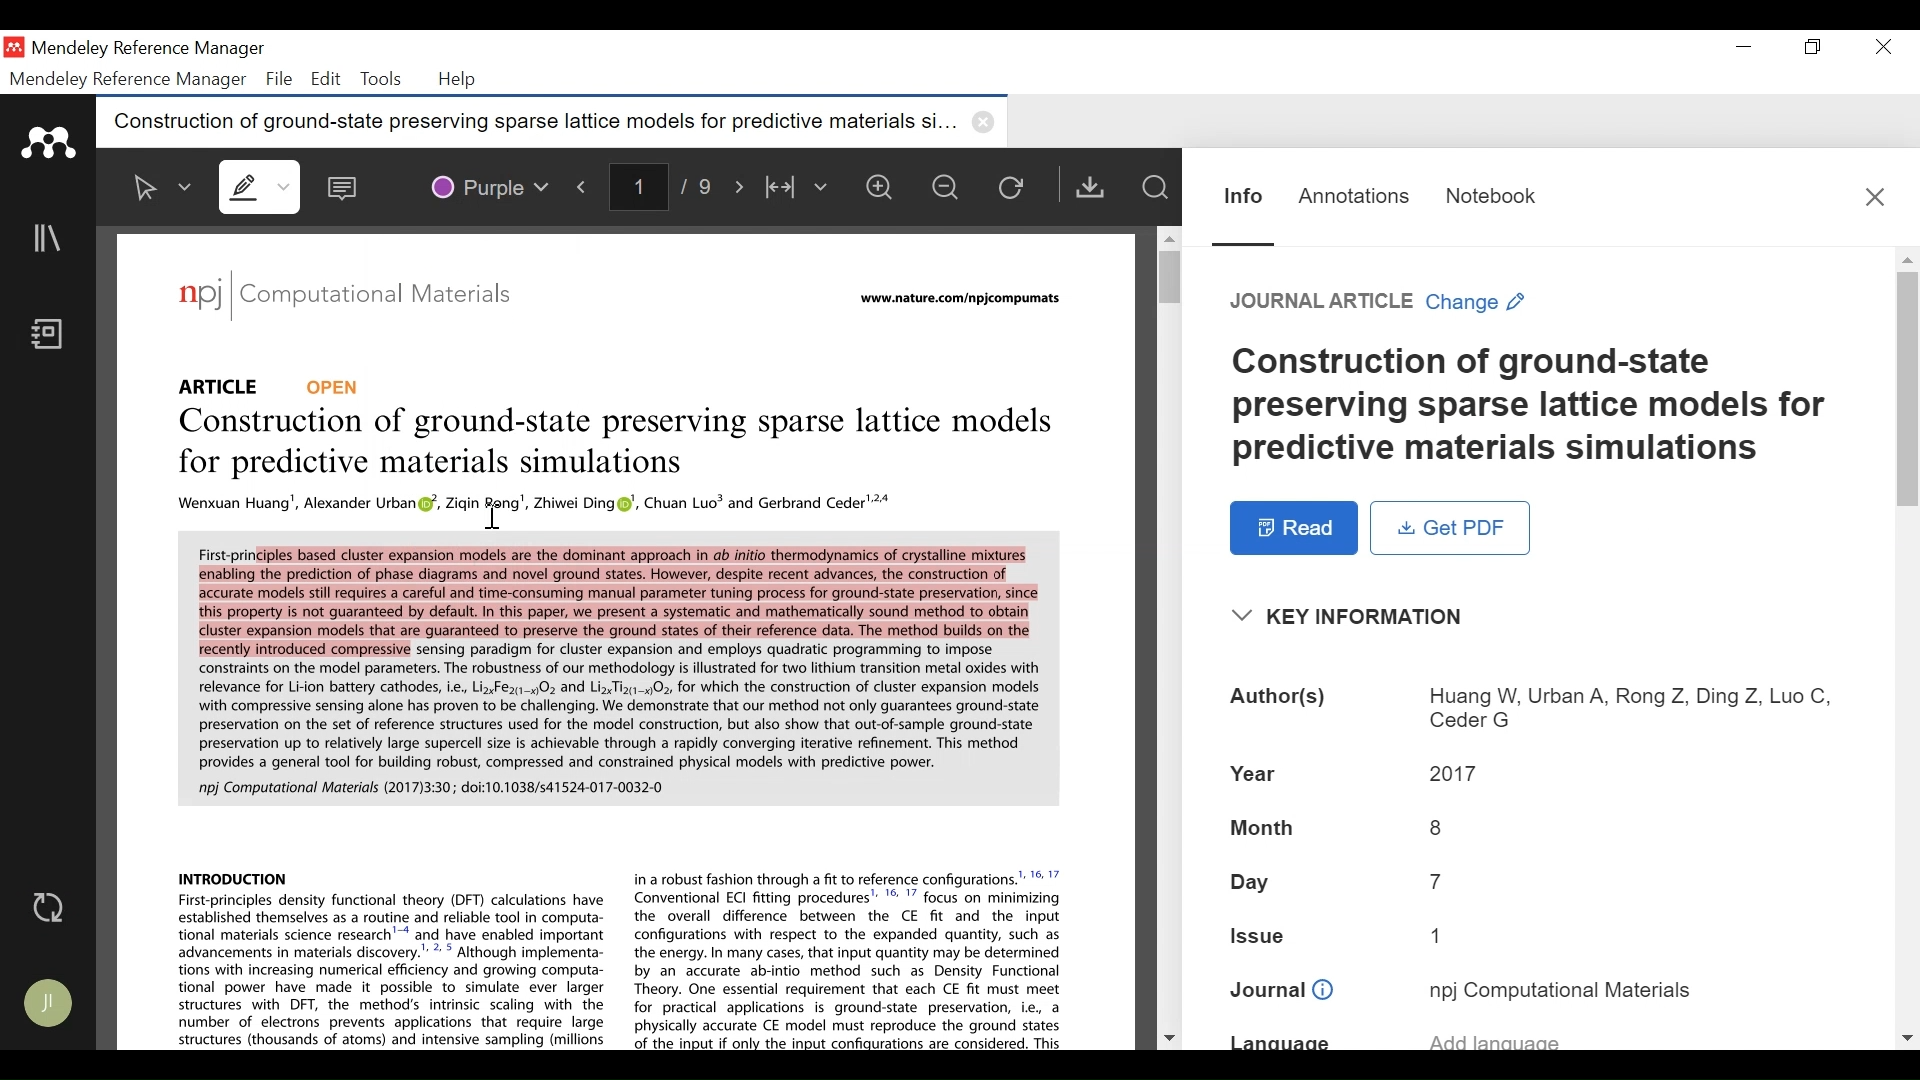 This screenshot has height=1080, width=1920. Describe the element at coordinates (1645, 1035) in the screenshot. I see `add language ` at that location.